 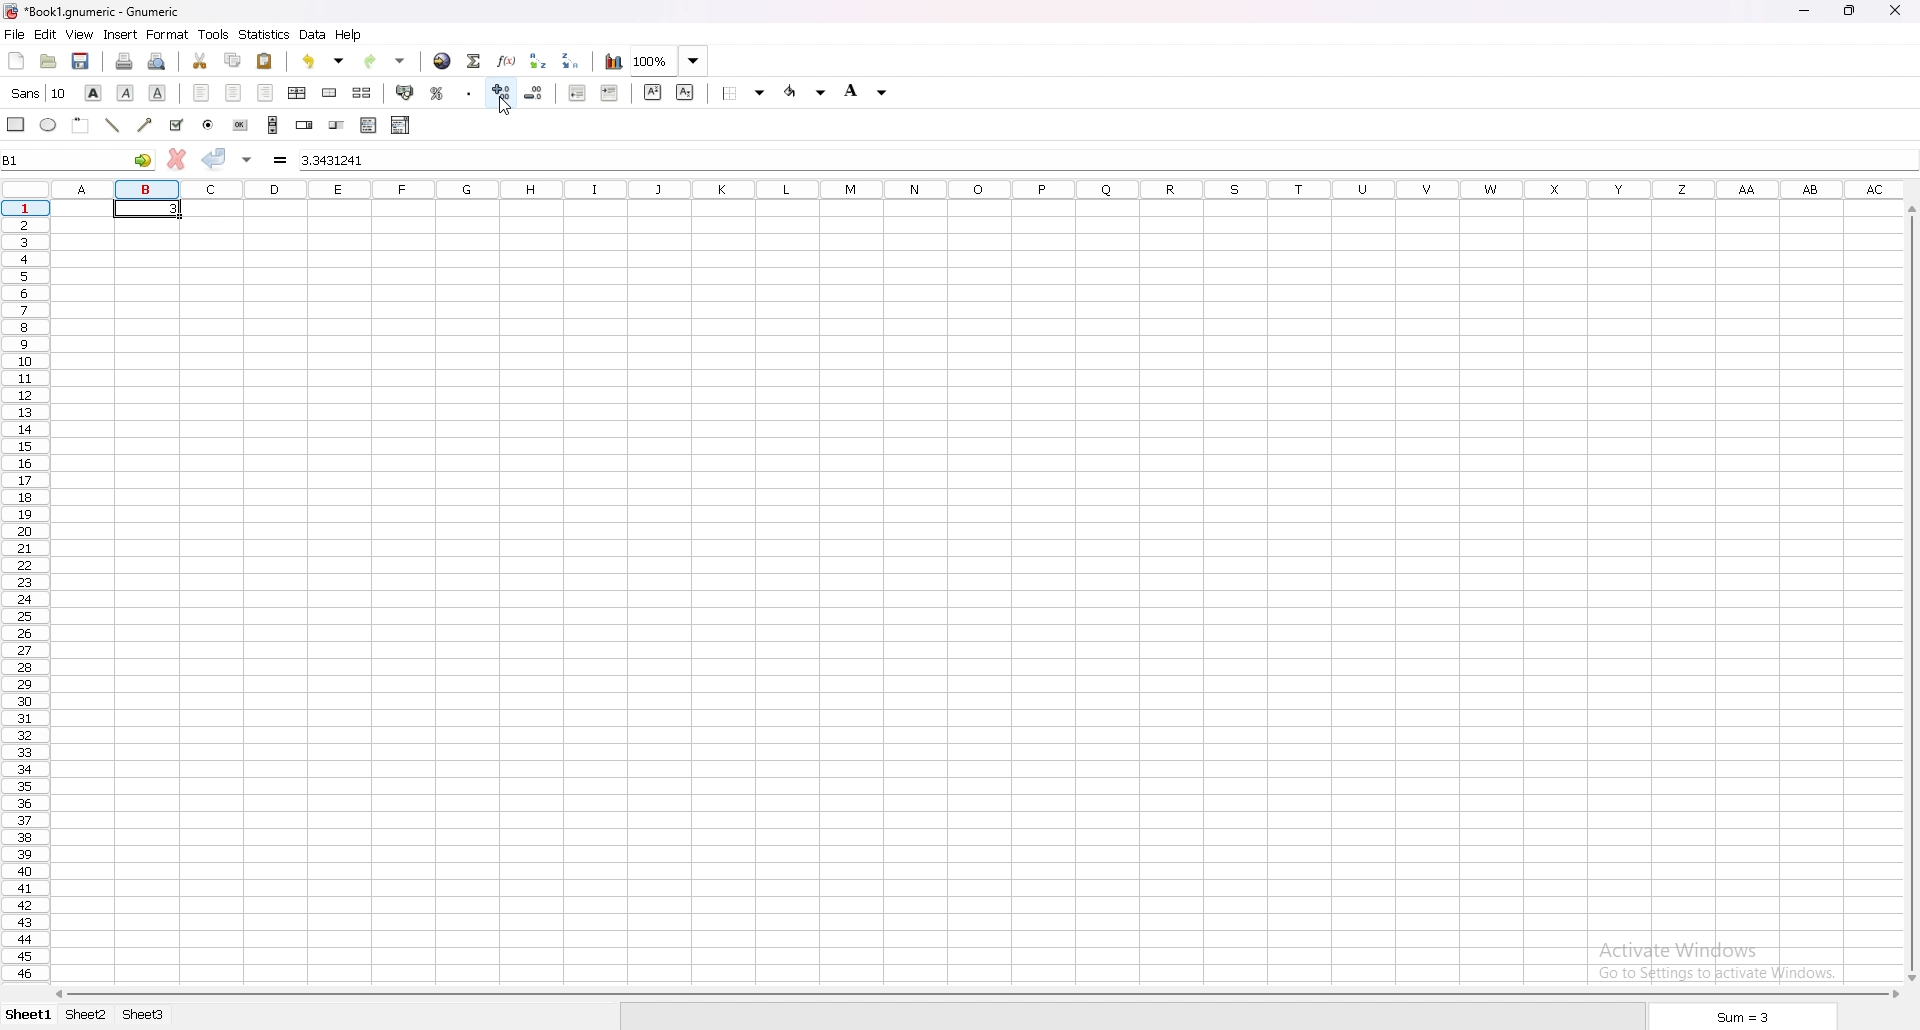 What do you see at coordinates (144, 1014) in the screenshot?
I see `sheet 3` at bounding box center [144, 1014].